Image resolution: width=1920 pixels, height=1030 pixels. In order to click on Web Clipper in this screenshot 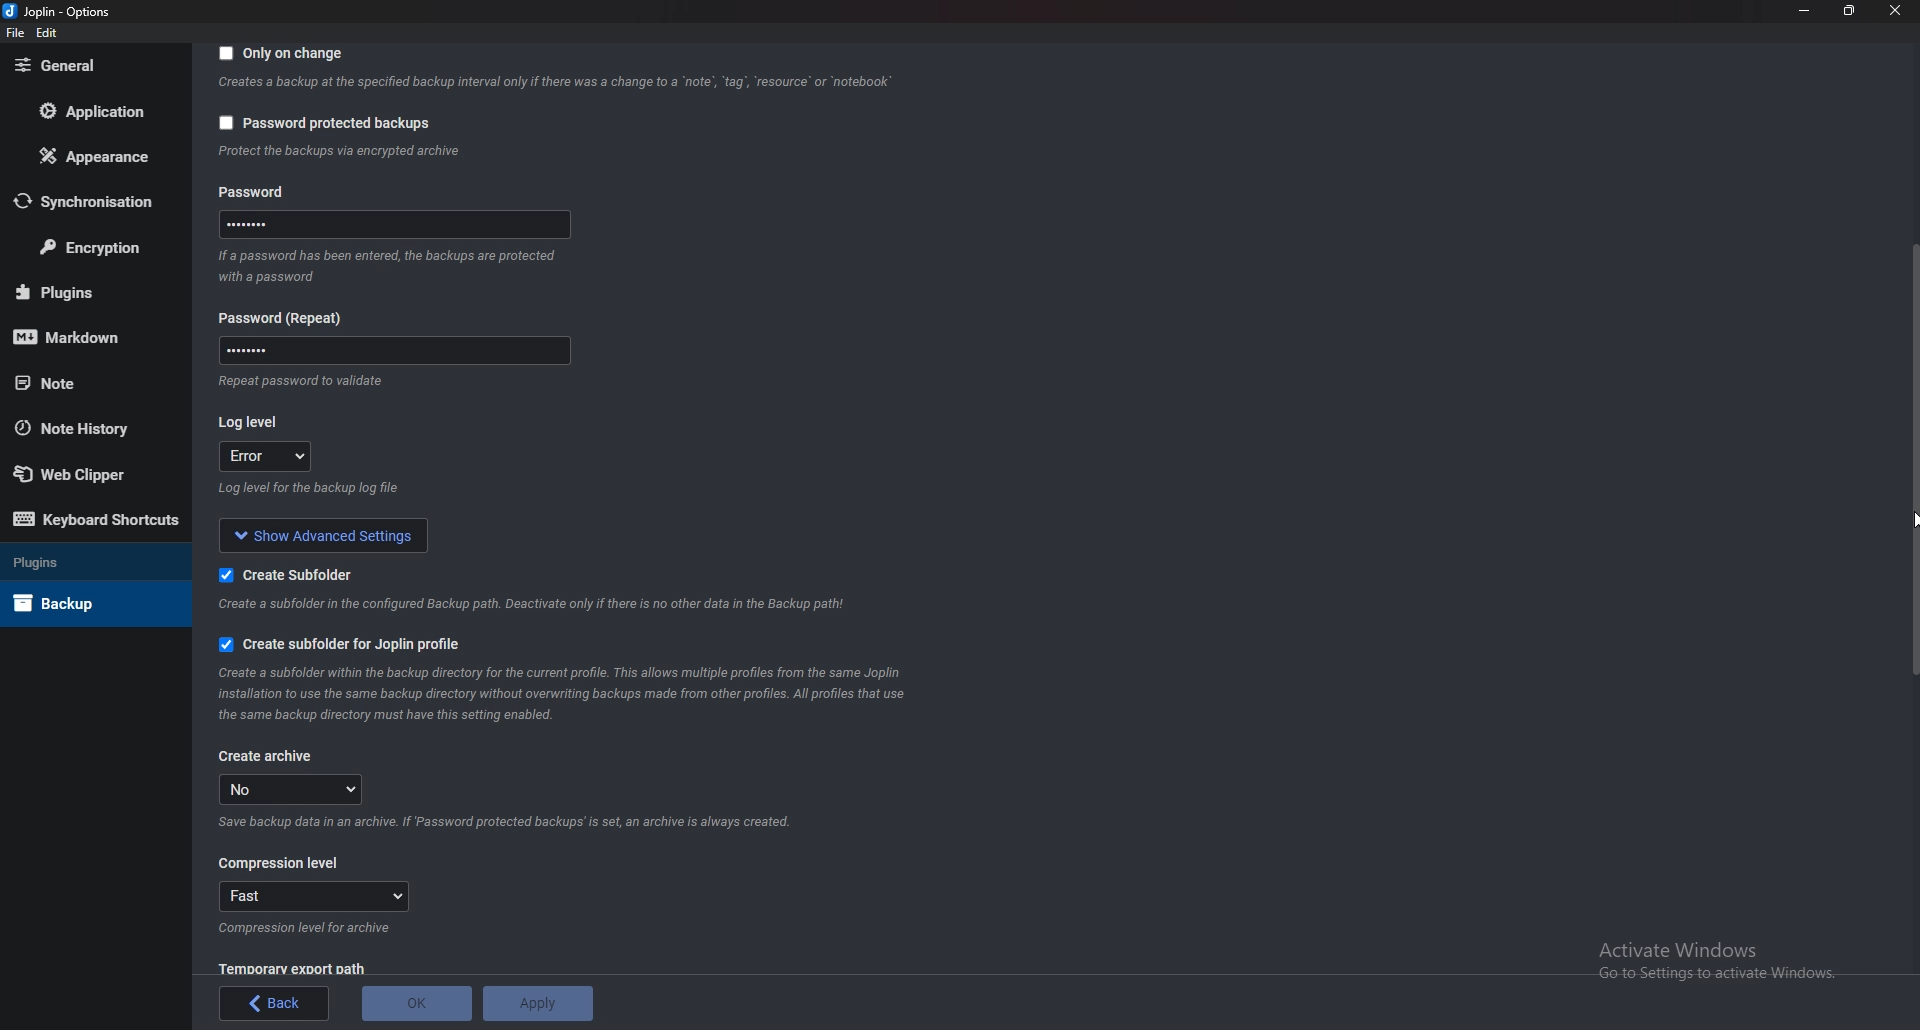, I will do `click(81, 470)`.